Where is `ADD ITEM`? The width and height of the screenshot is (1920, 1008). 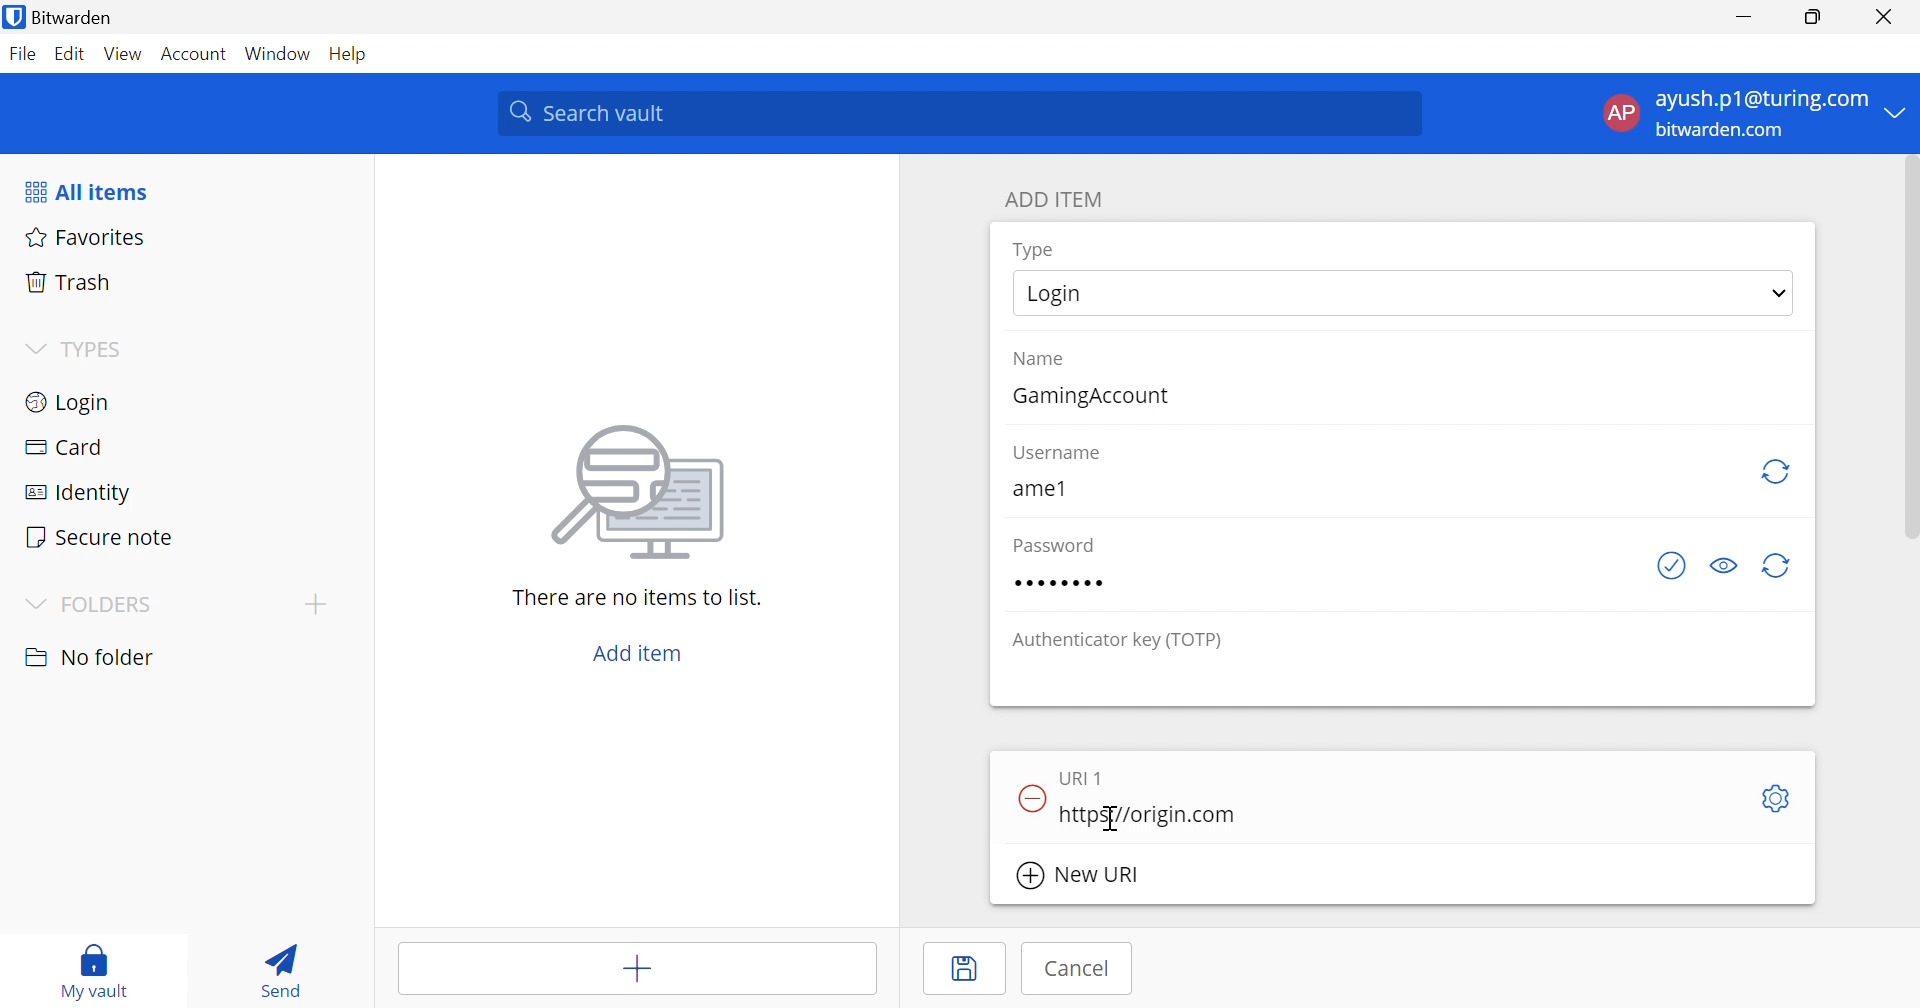
ADD ITEM is located at coordinates (1059, 201).